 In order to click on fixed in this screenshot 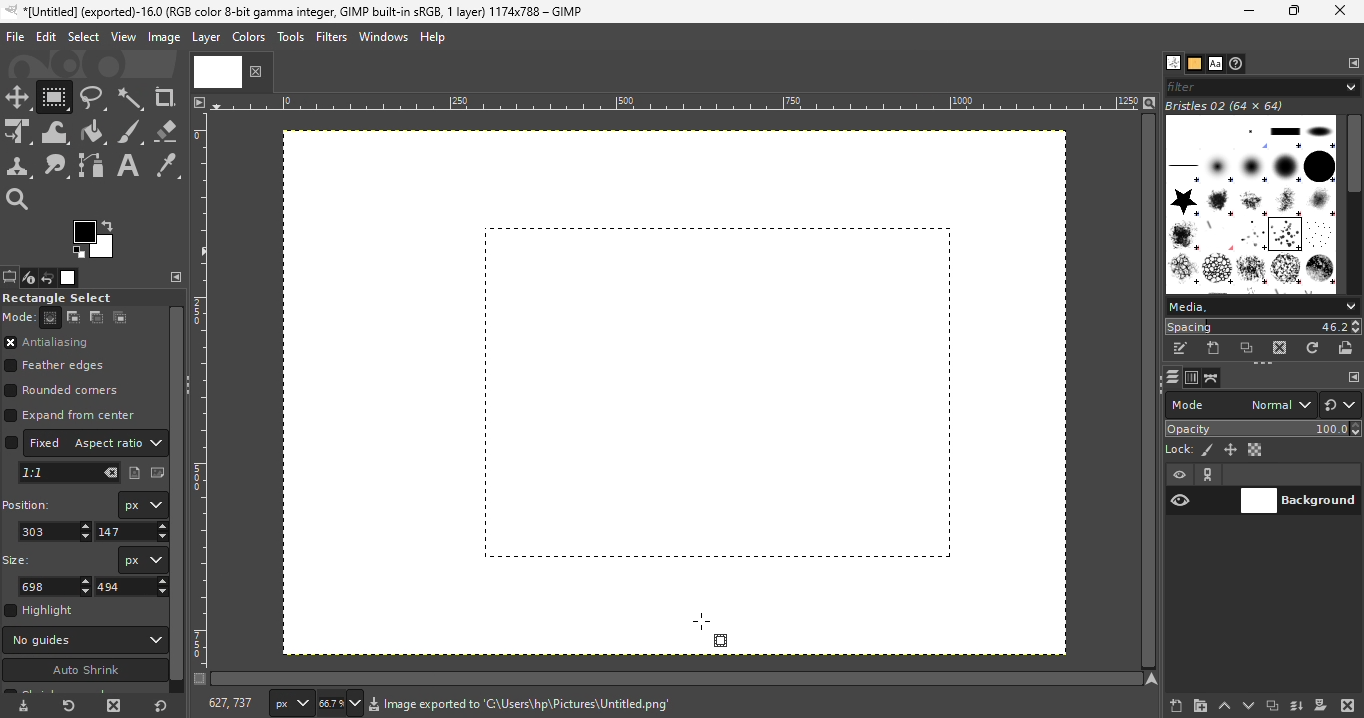, I will do `click(33, 443)`.